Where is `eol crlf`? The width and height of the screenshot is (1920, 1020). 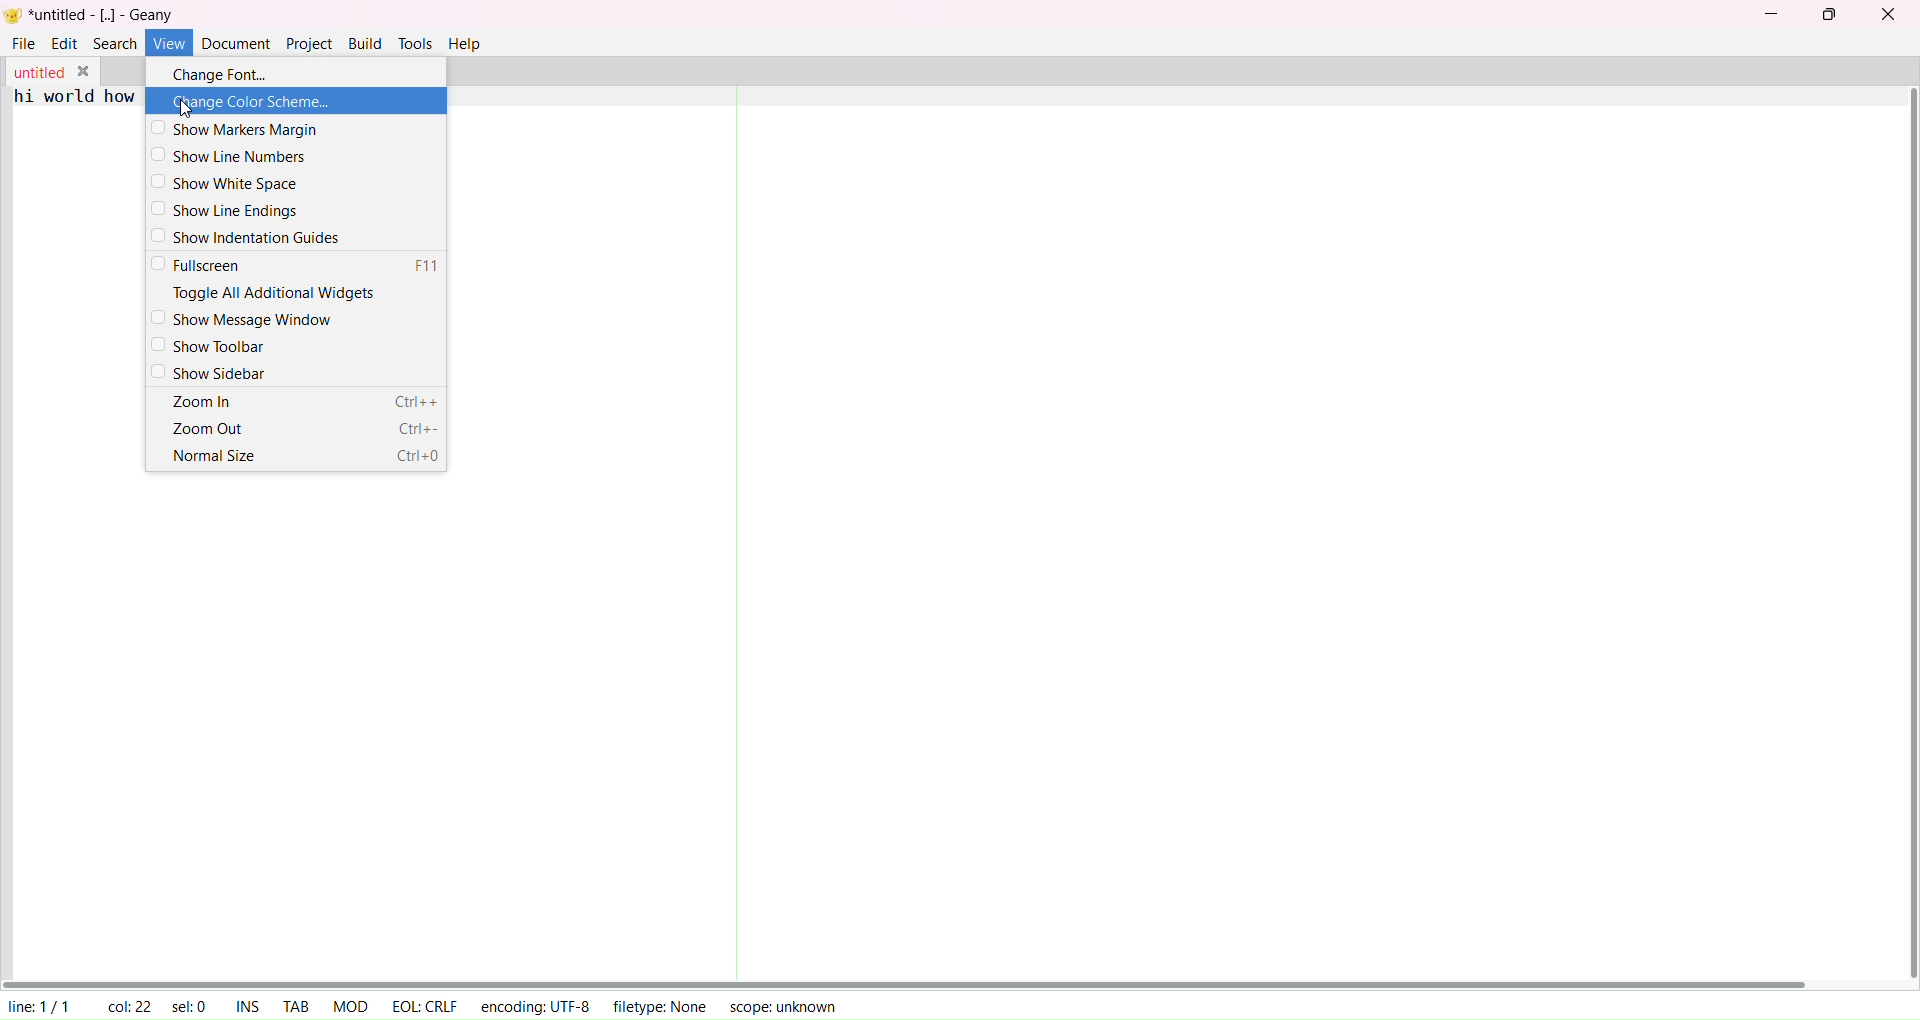 eol crlf is located at coordinates (420, 1005).